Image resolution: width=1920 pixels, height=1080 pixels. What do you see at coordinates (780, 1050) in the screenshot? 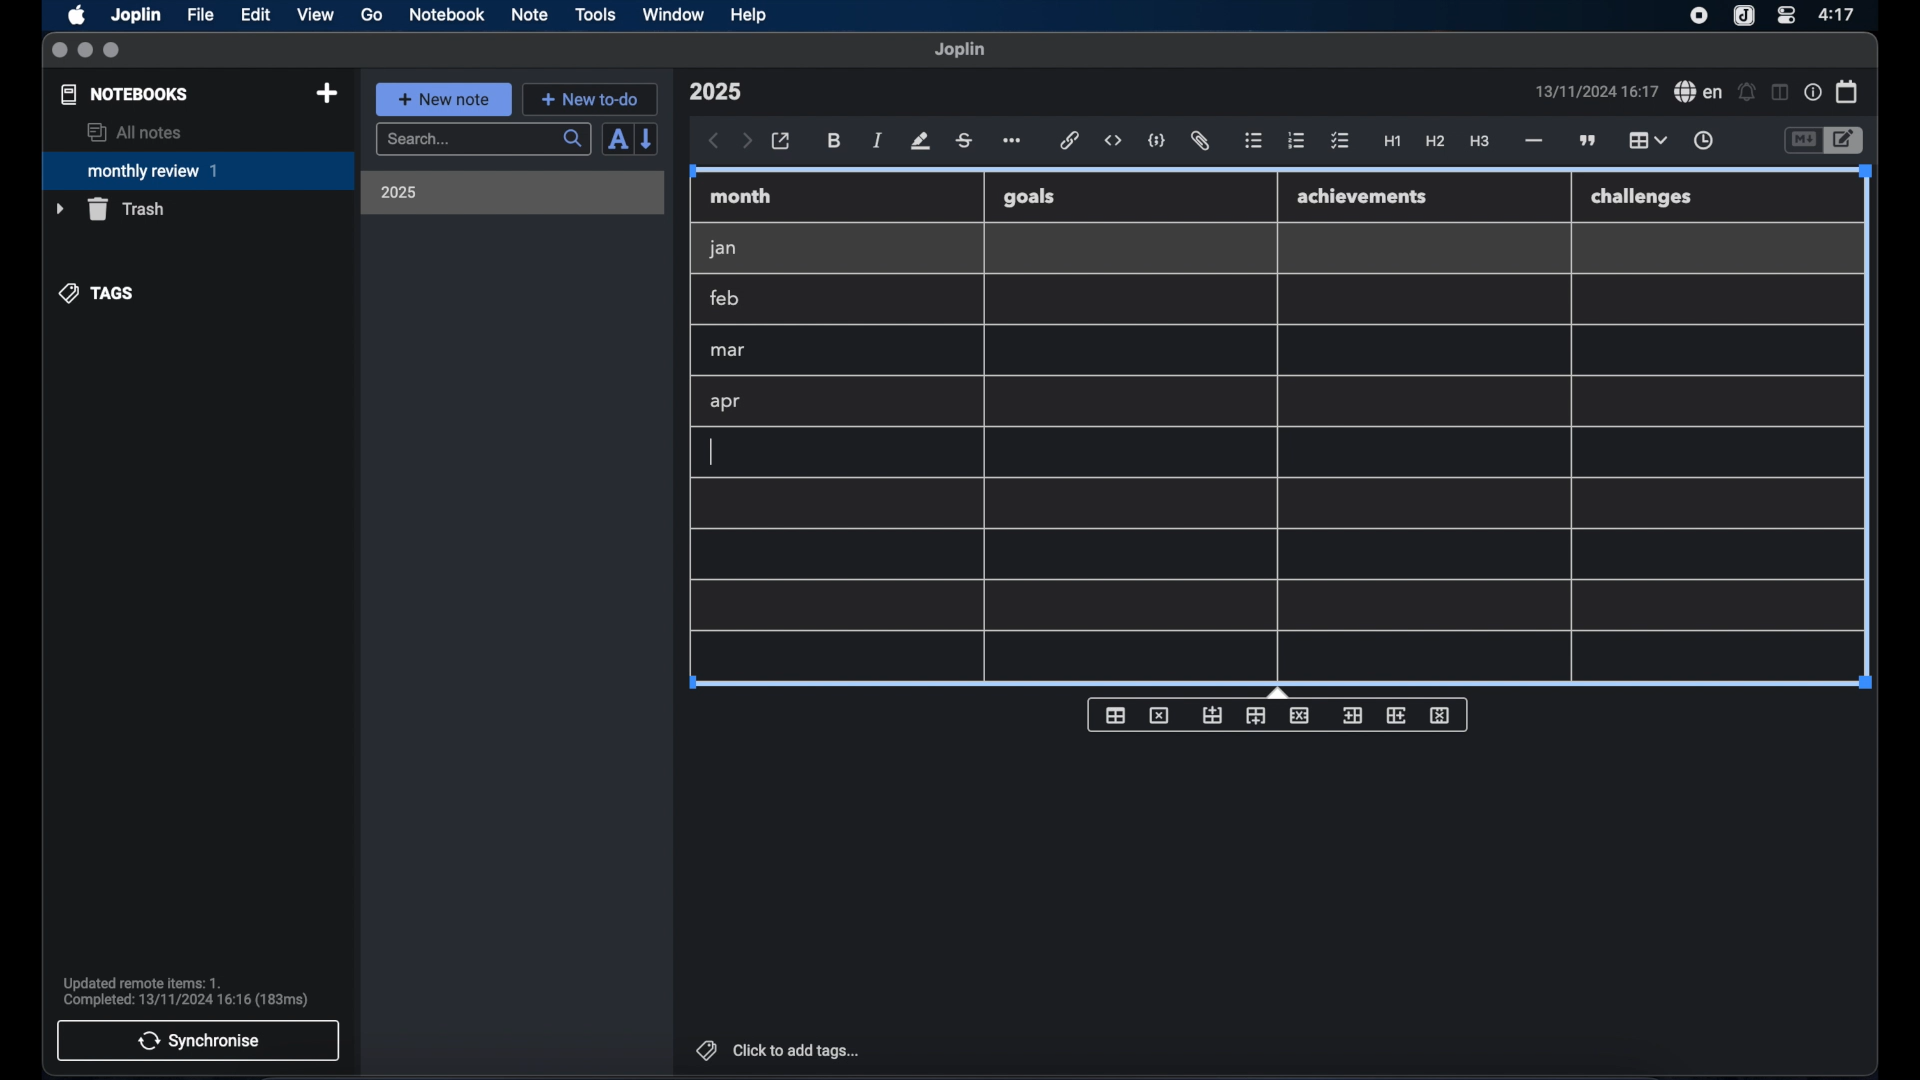
I see `click to add tags` at bounding box center [780, 1050].